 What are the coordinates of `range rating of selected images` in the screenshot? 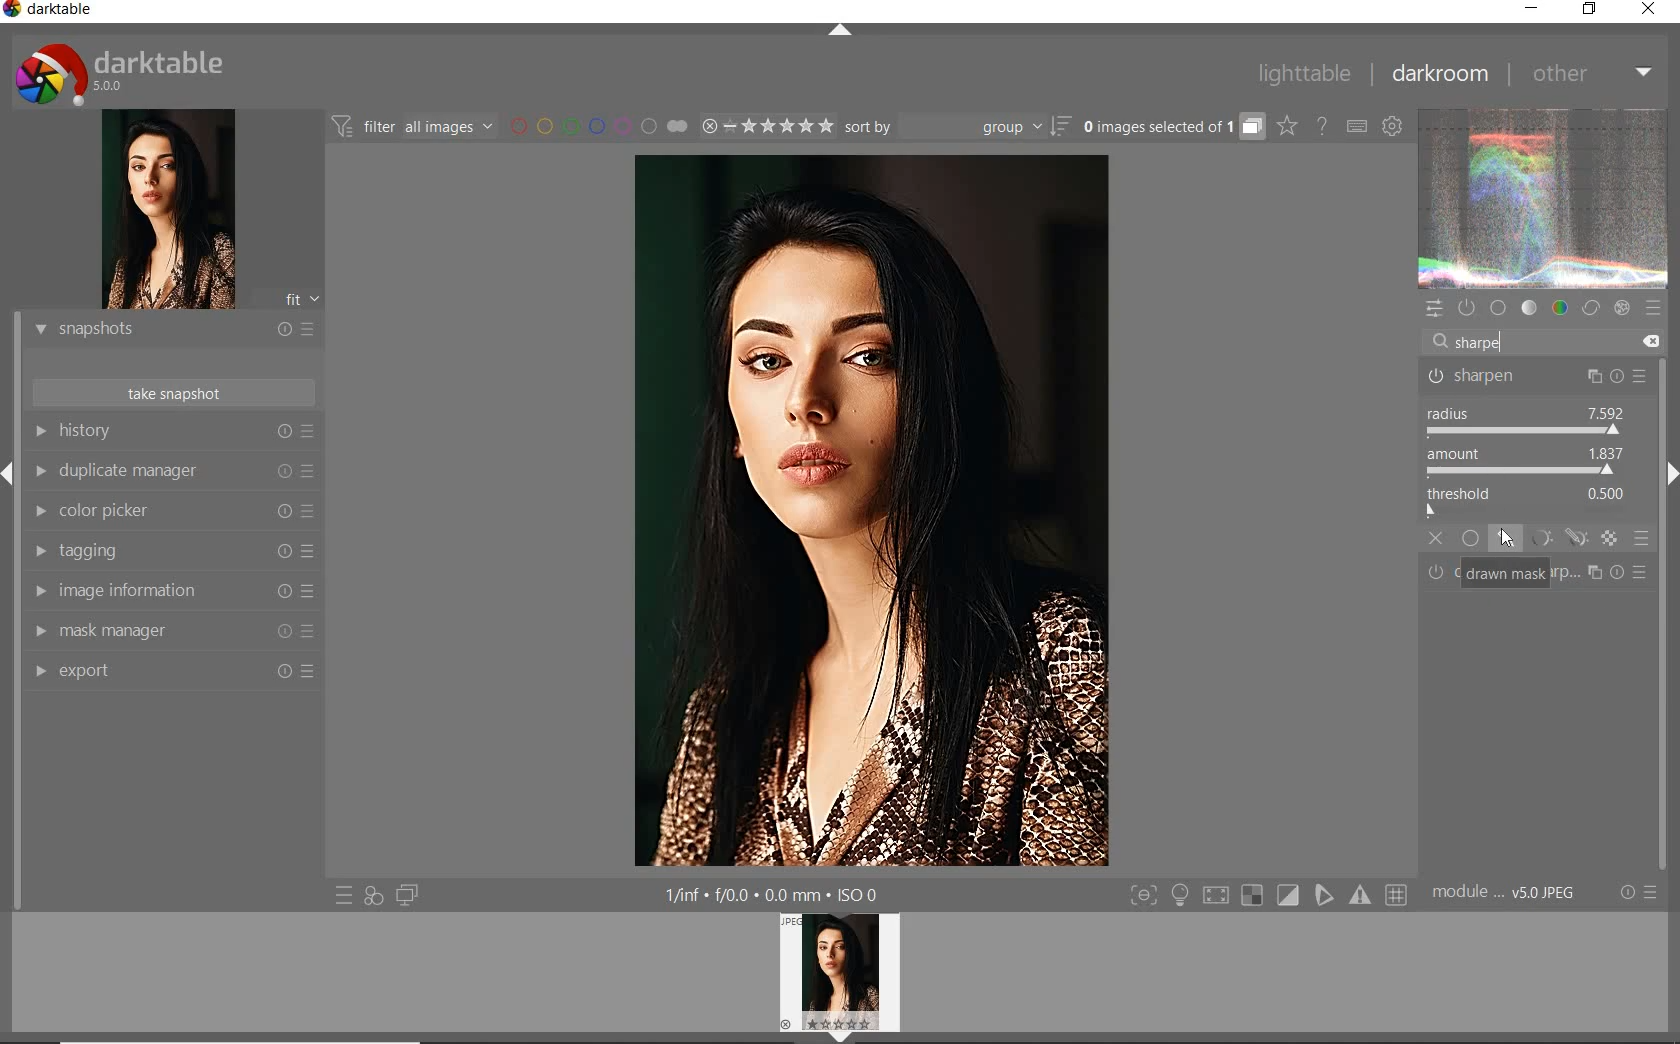 It's located at (764, 127).